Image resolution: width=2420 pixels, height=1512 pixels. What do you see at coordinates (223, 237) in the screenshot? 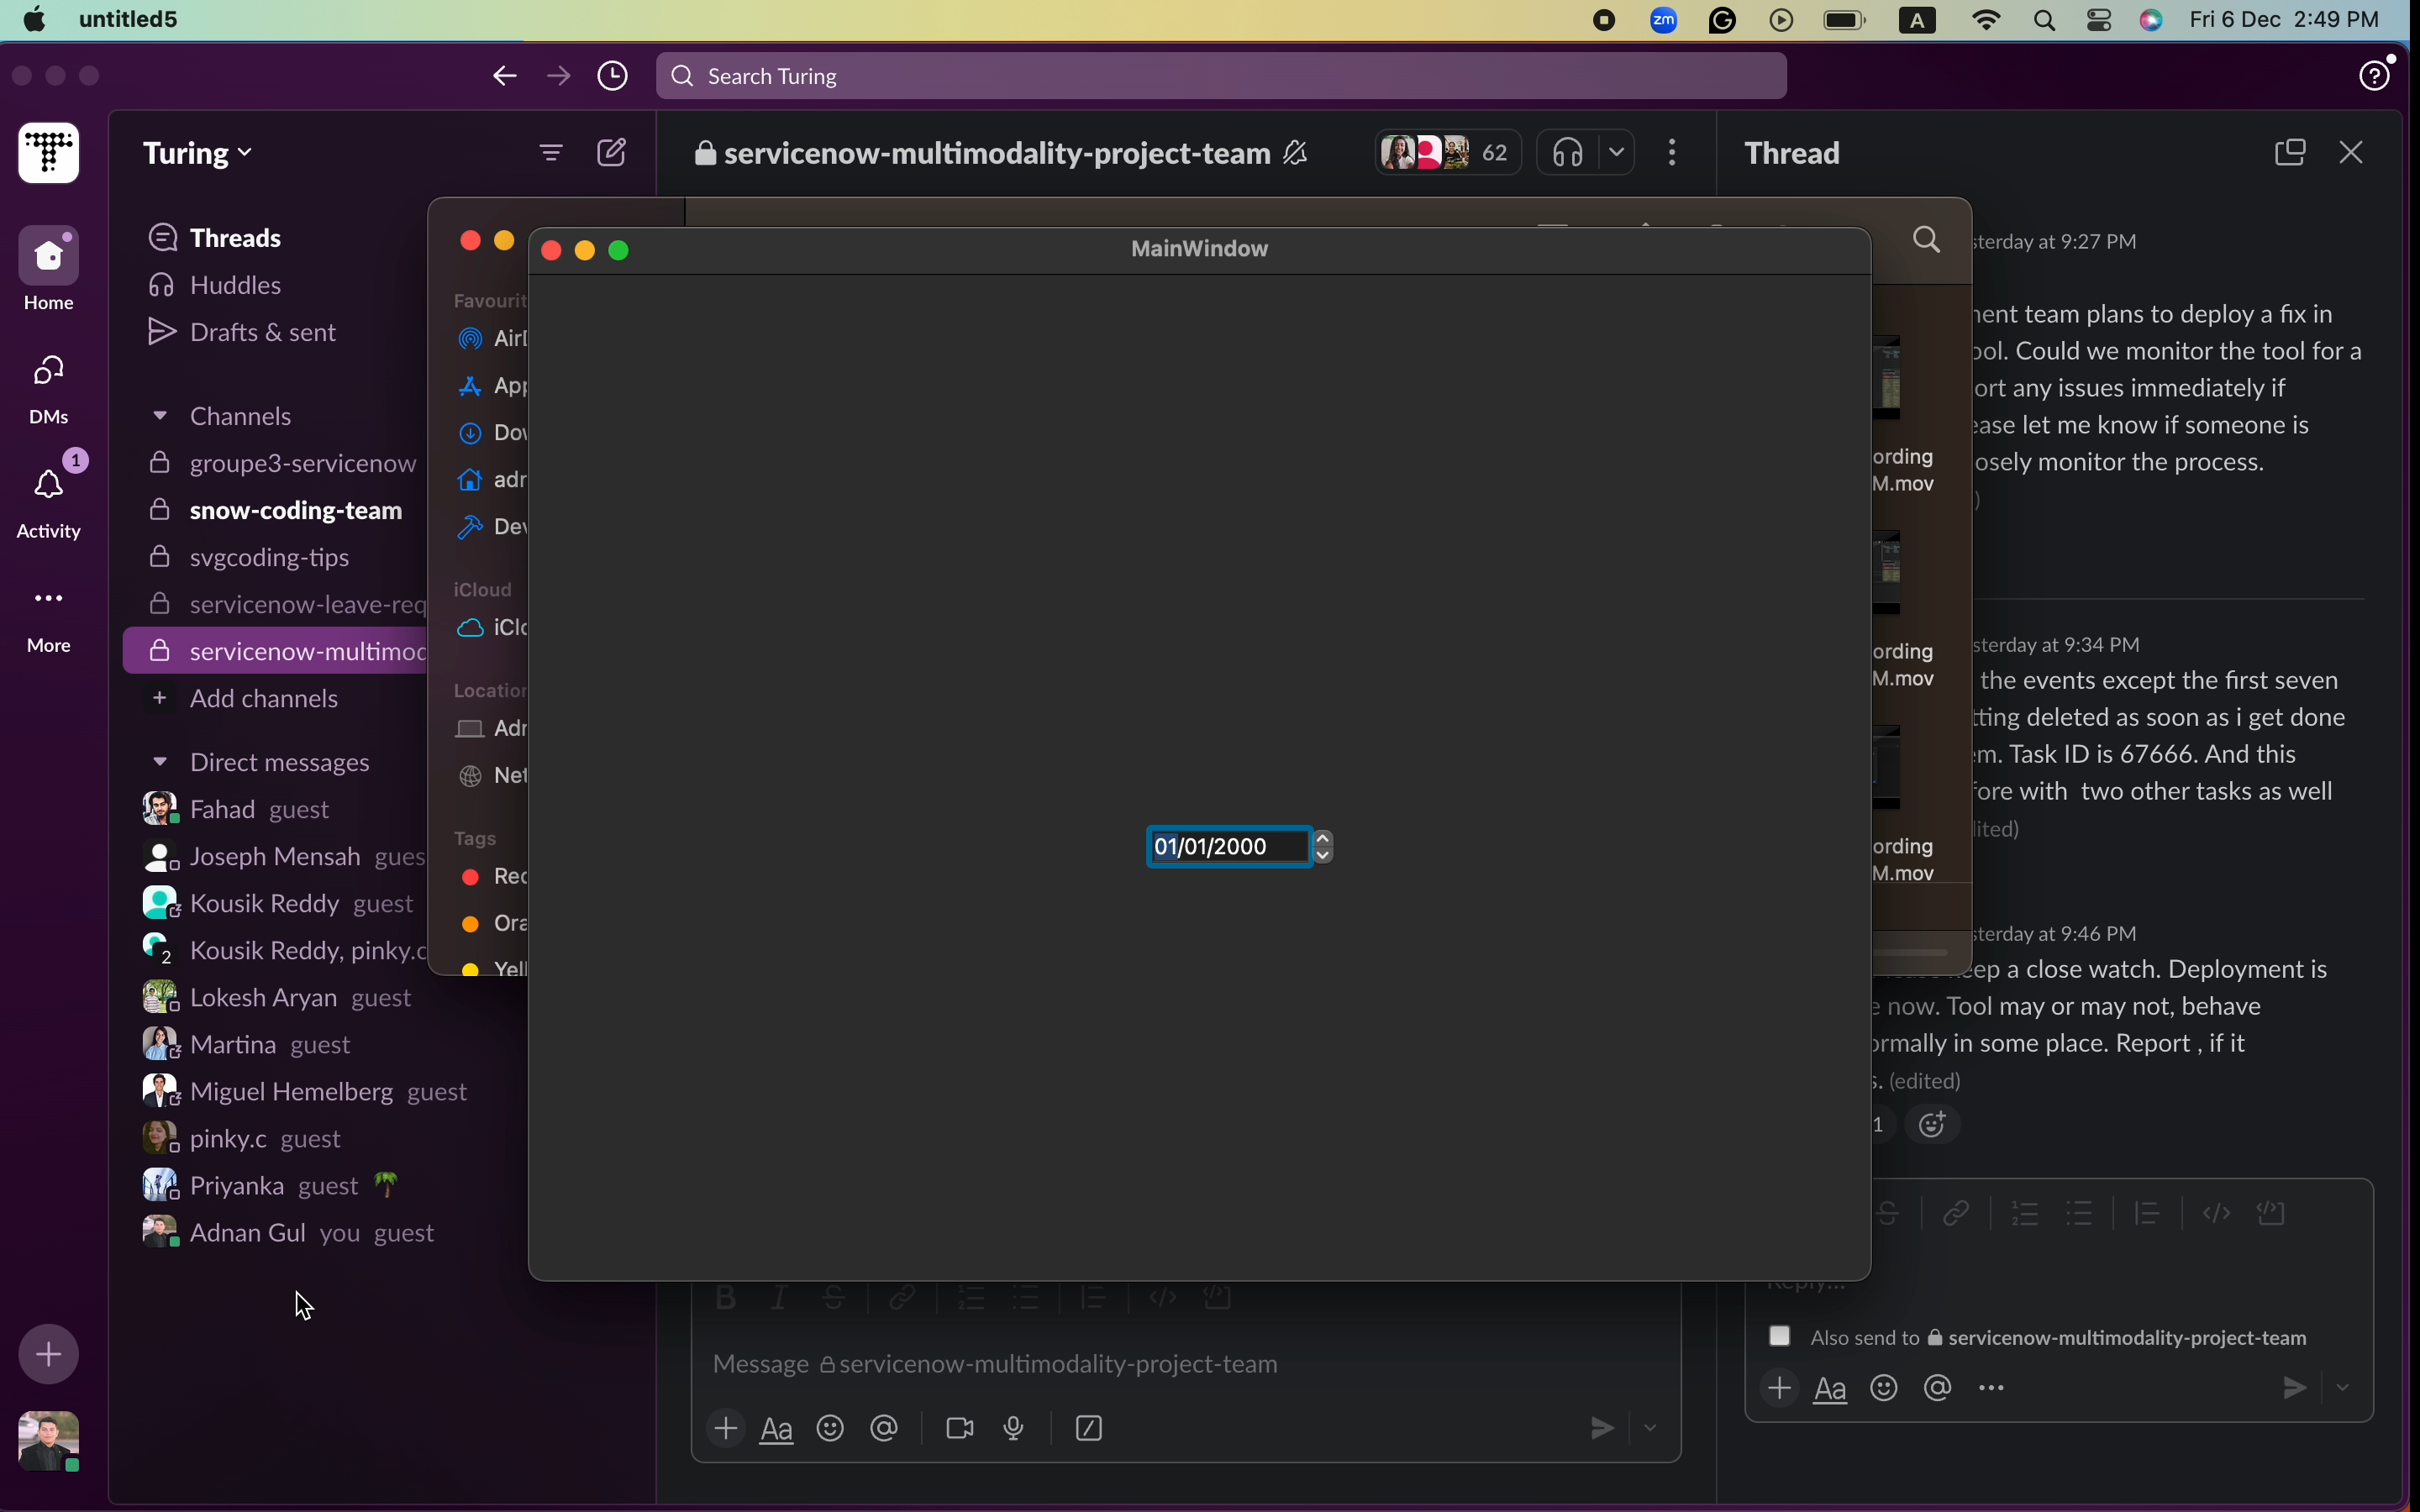
I see `Threads` at bounding box center [223, 237].